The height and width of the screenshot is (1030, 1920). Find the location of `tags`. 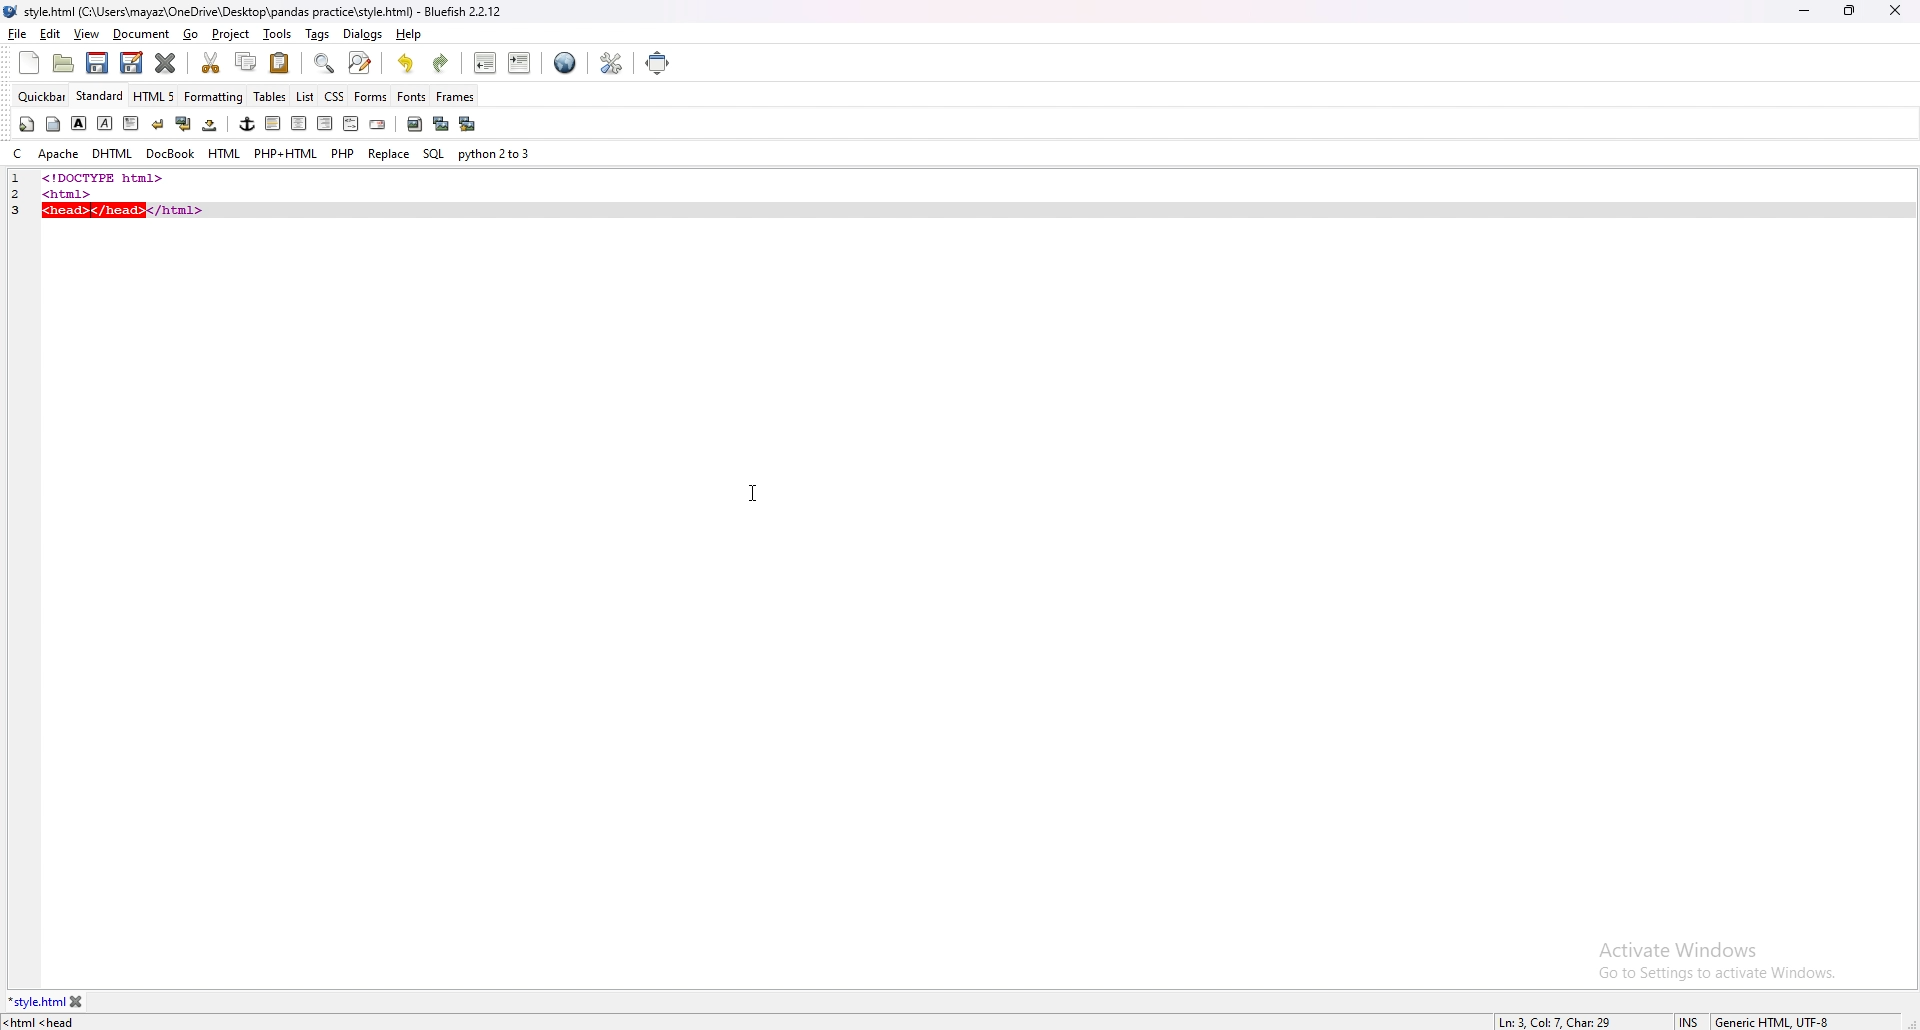

tags is located at coordinates (319, 34).